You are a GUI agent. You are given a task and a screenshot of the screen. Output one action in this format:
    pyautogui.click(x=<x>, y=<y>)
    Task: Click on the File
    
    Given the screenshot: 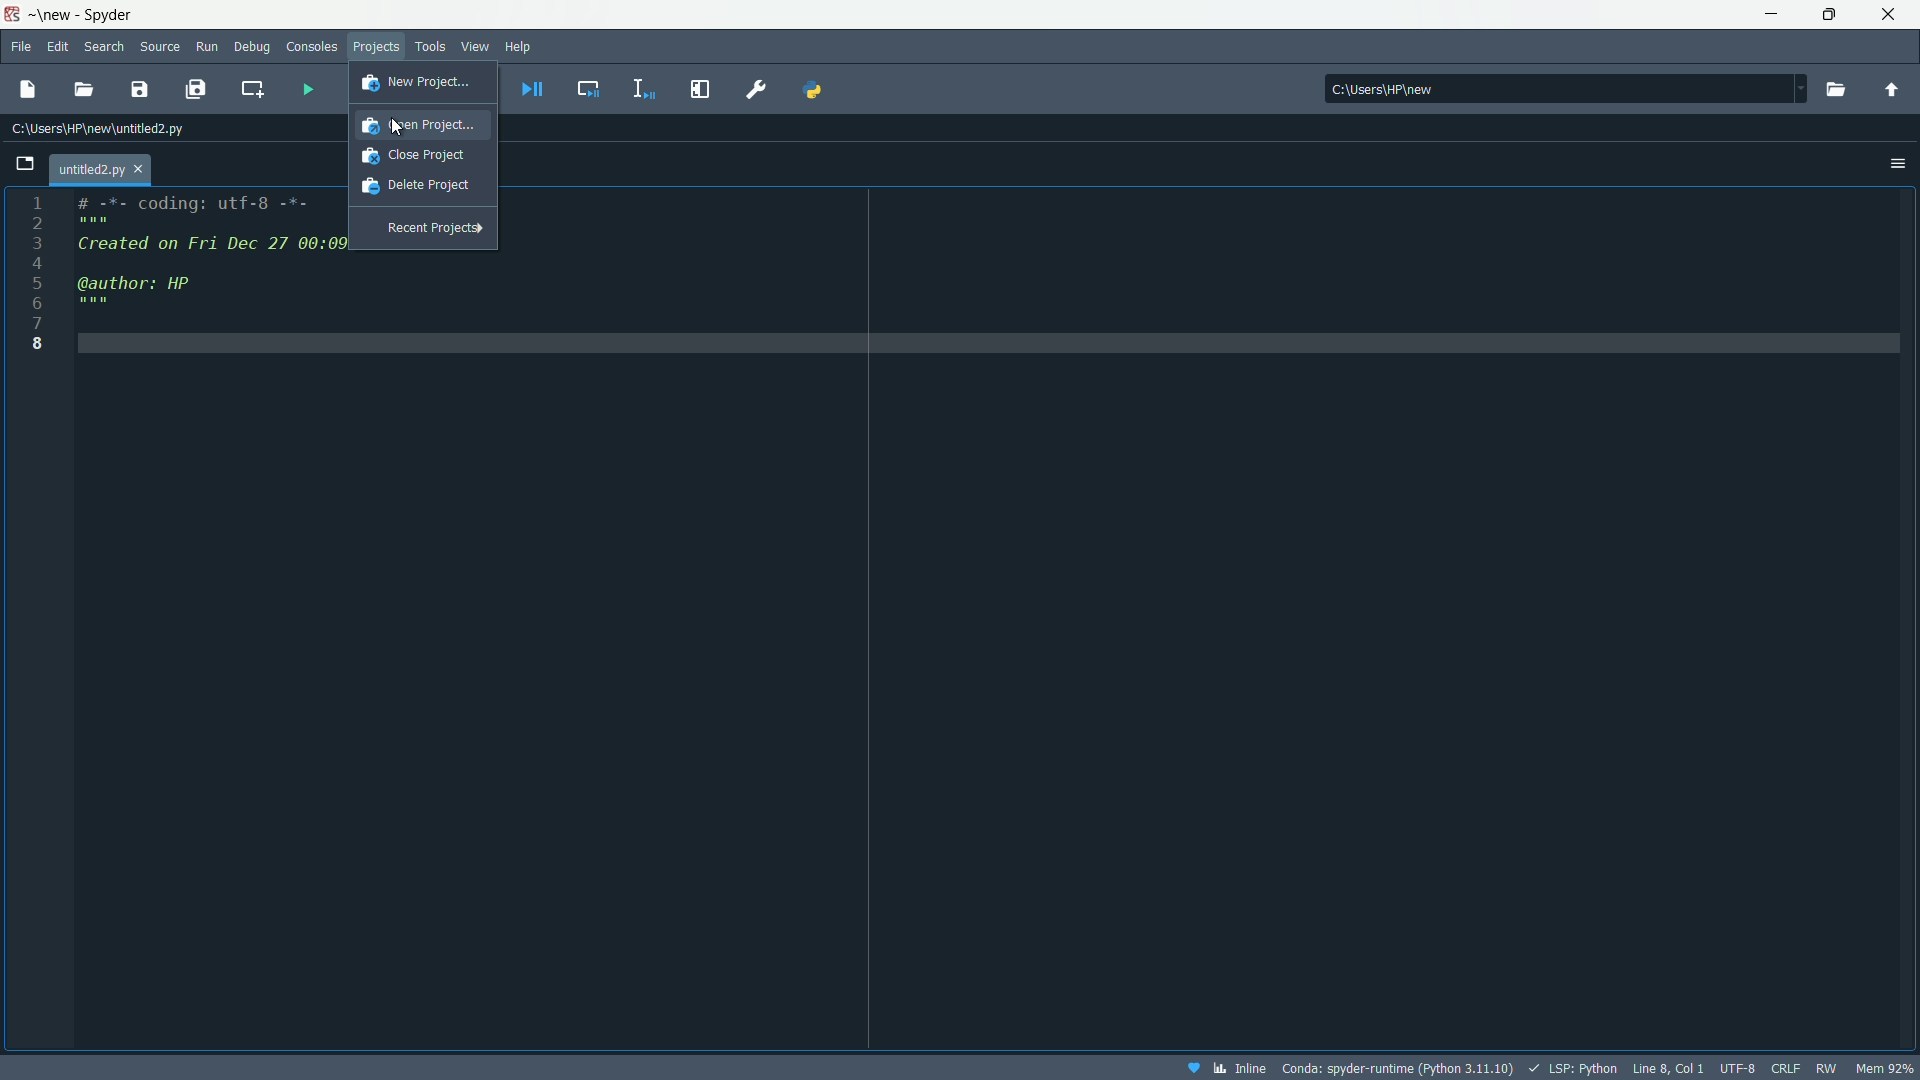 What is the action you would take?
    pyautogui.click(x=23, y=45)
    